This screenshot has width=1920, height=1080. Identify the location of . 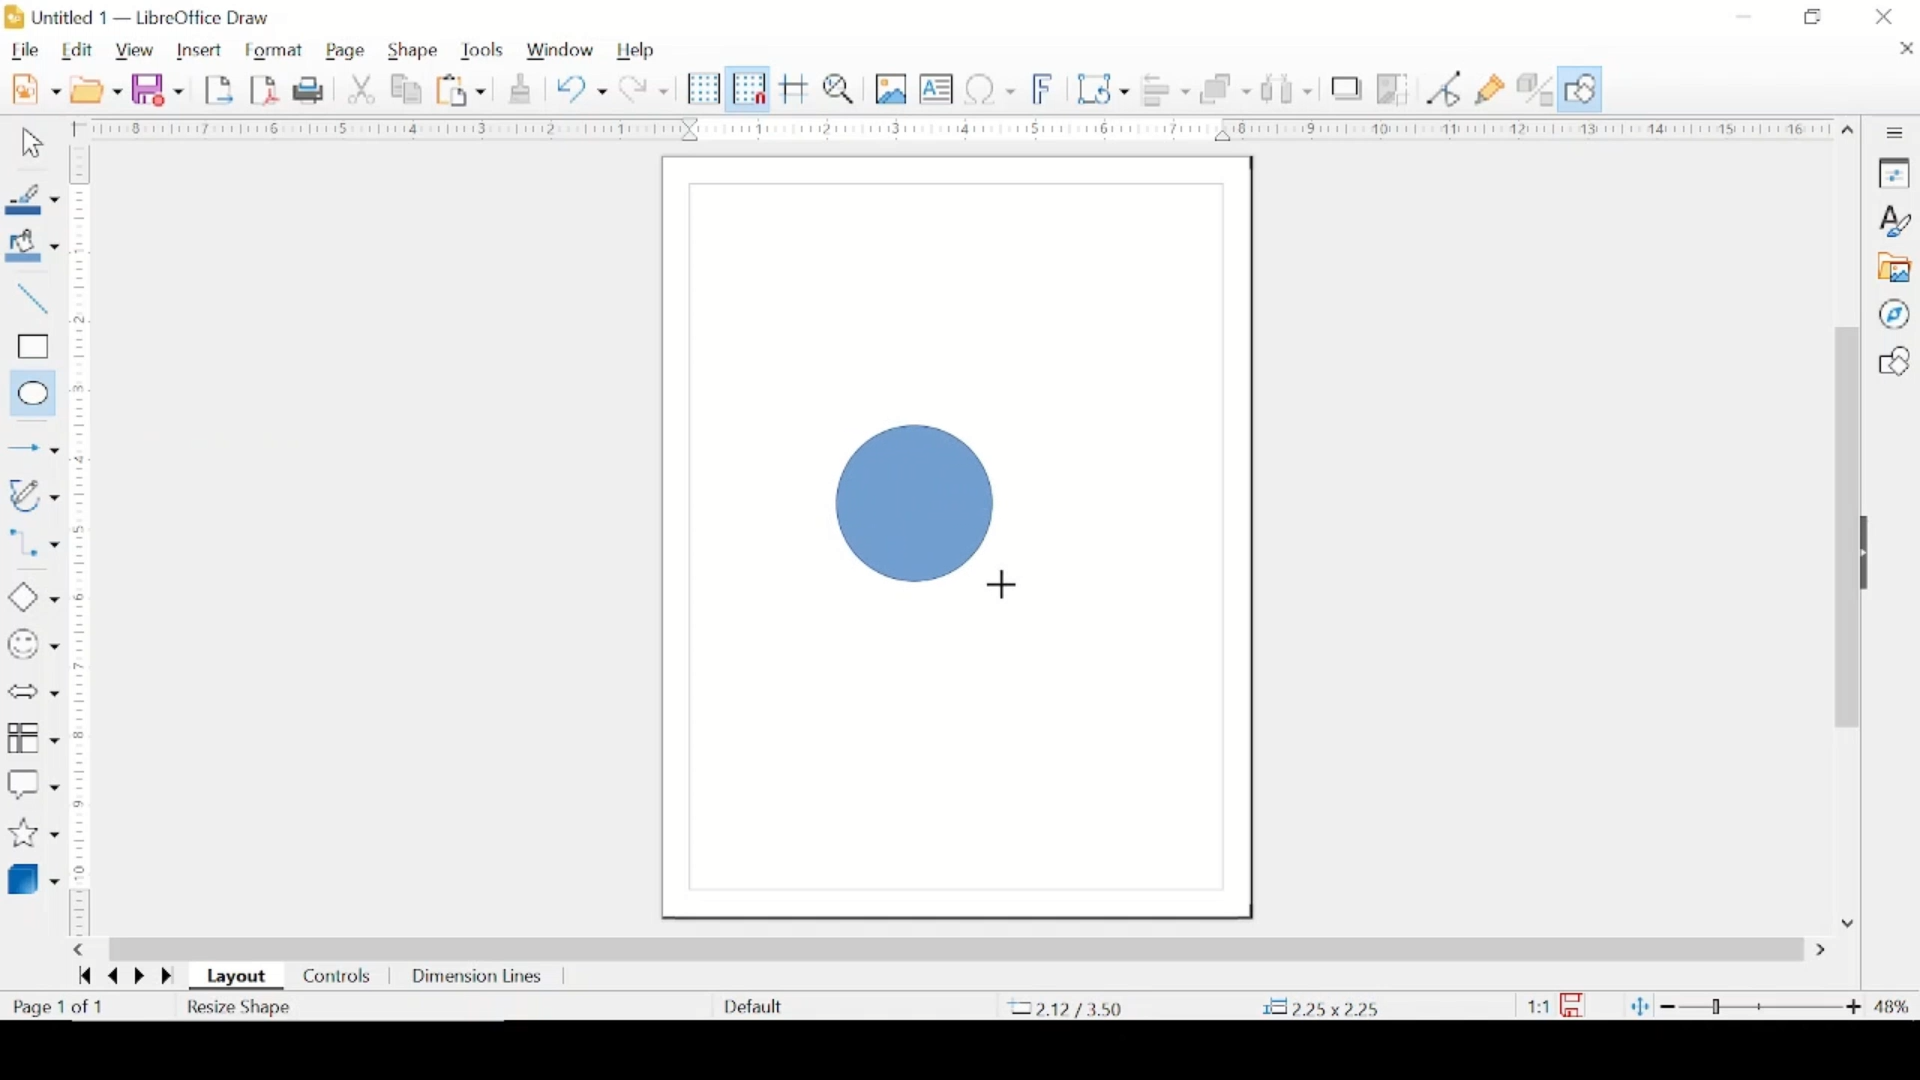
(28, 444).